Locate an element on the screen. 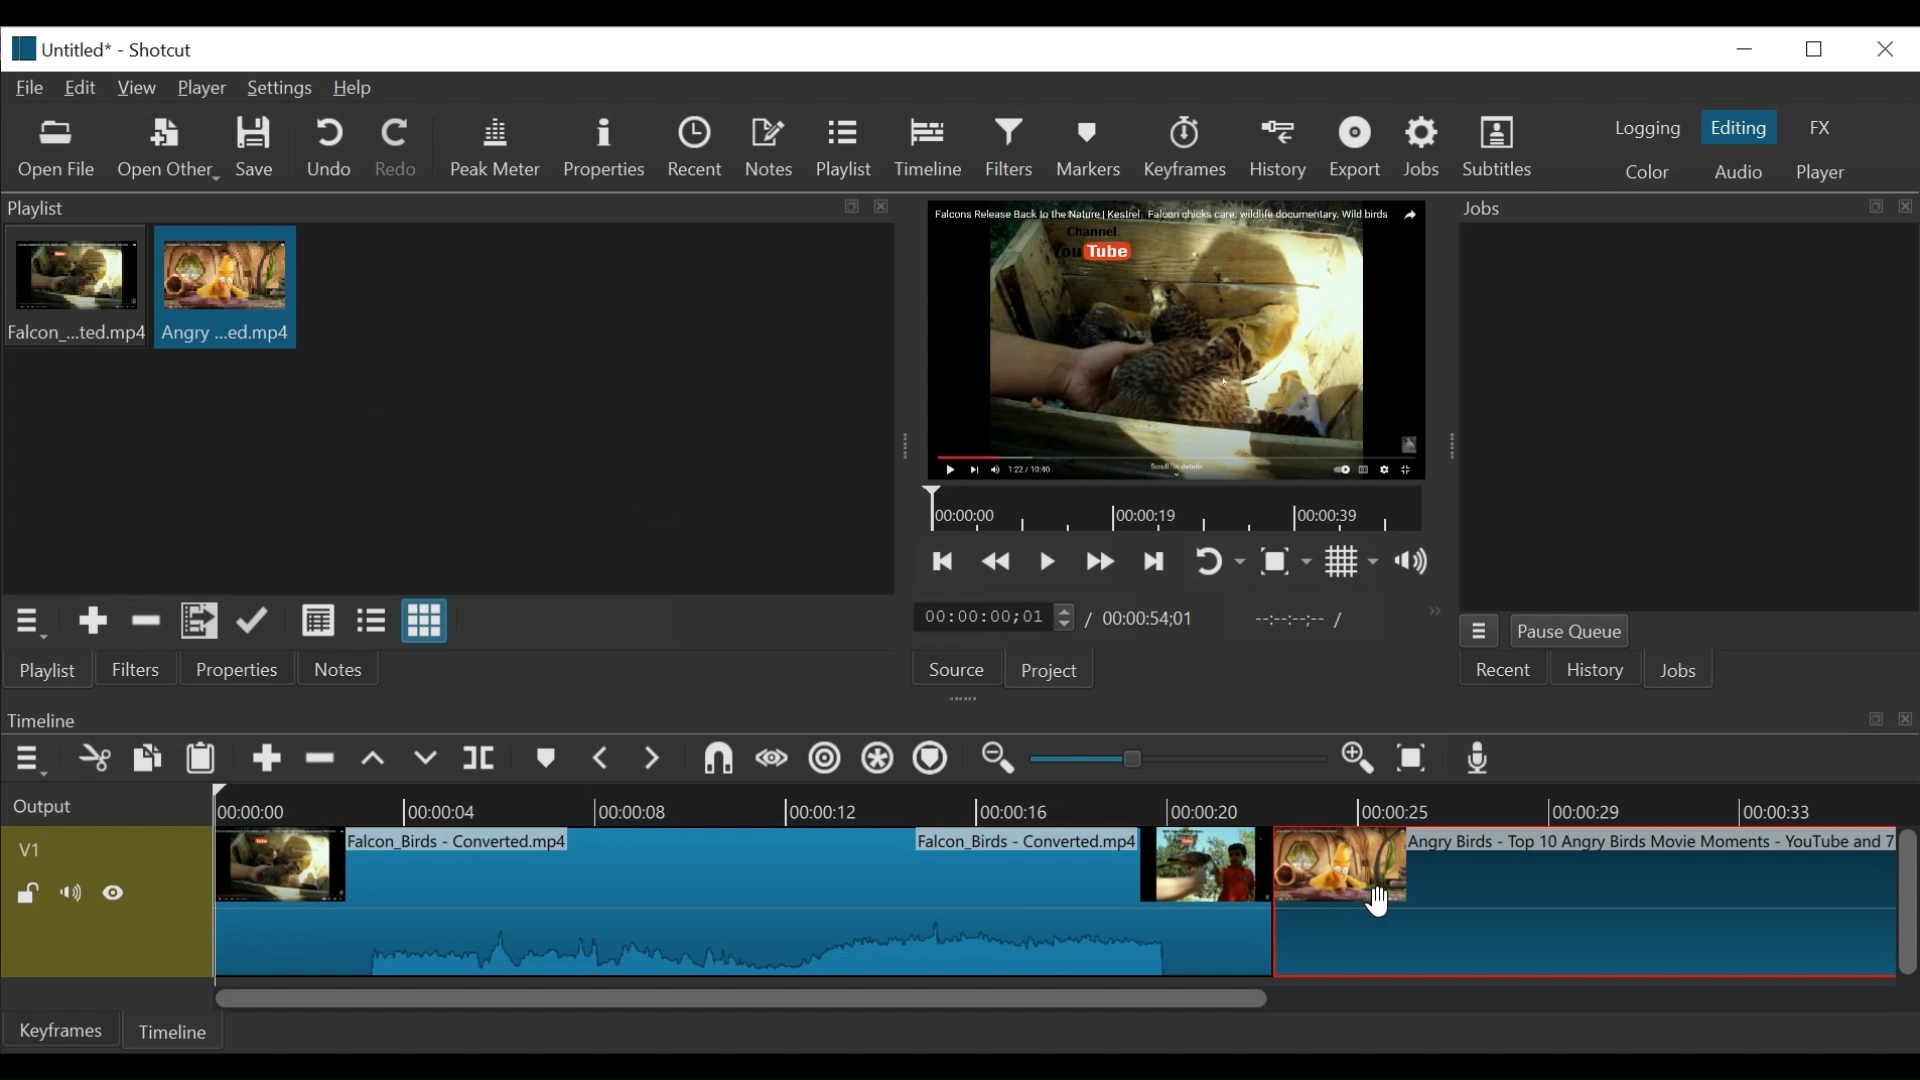 Image resolution: width=1920 pixels, height=1080 pixels. Append is located at coordinates (267, 763).